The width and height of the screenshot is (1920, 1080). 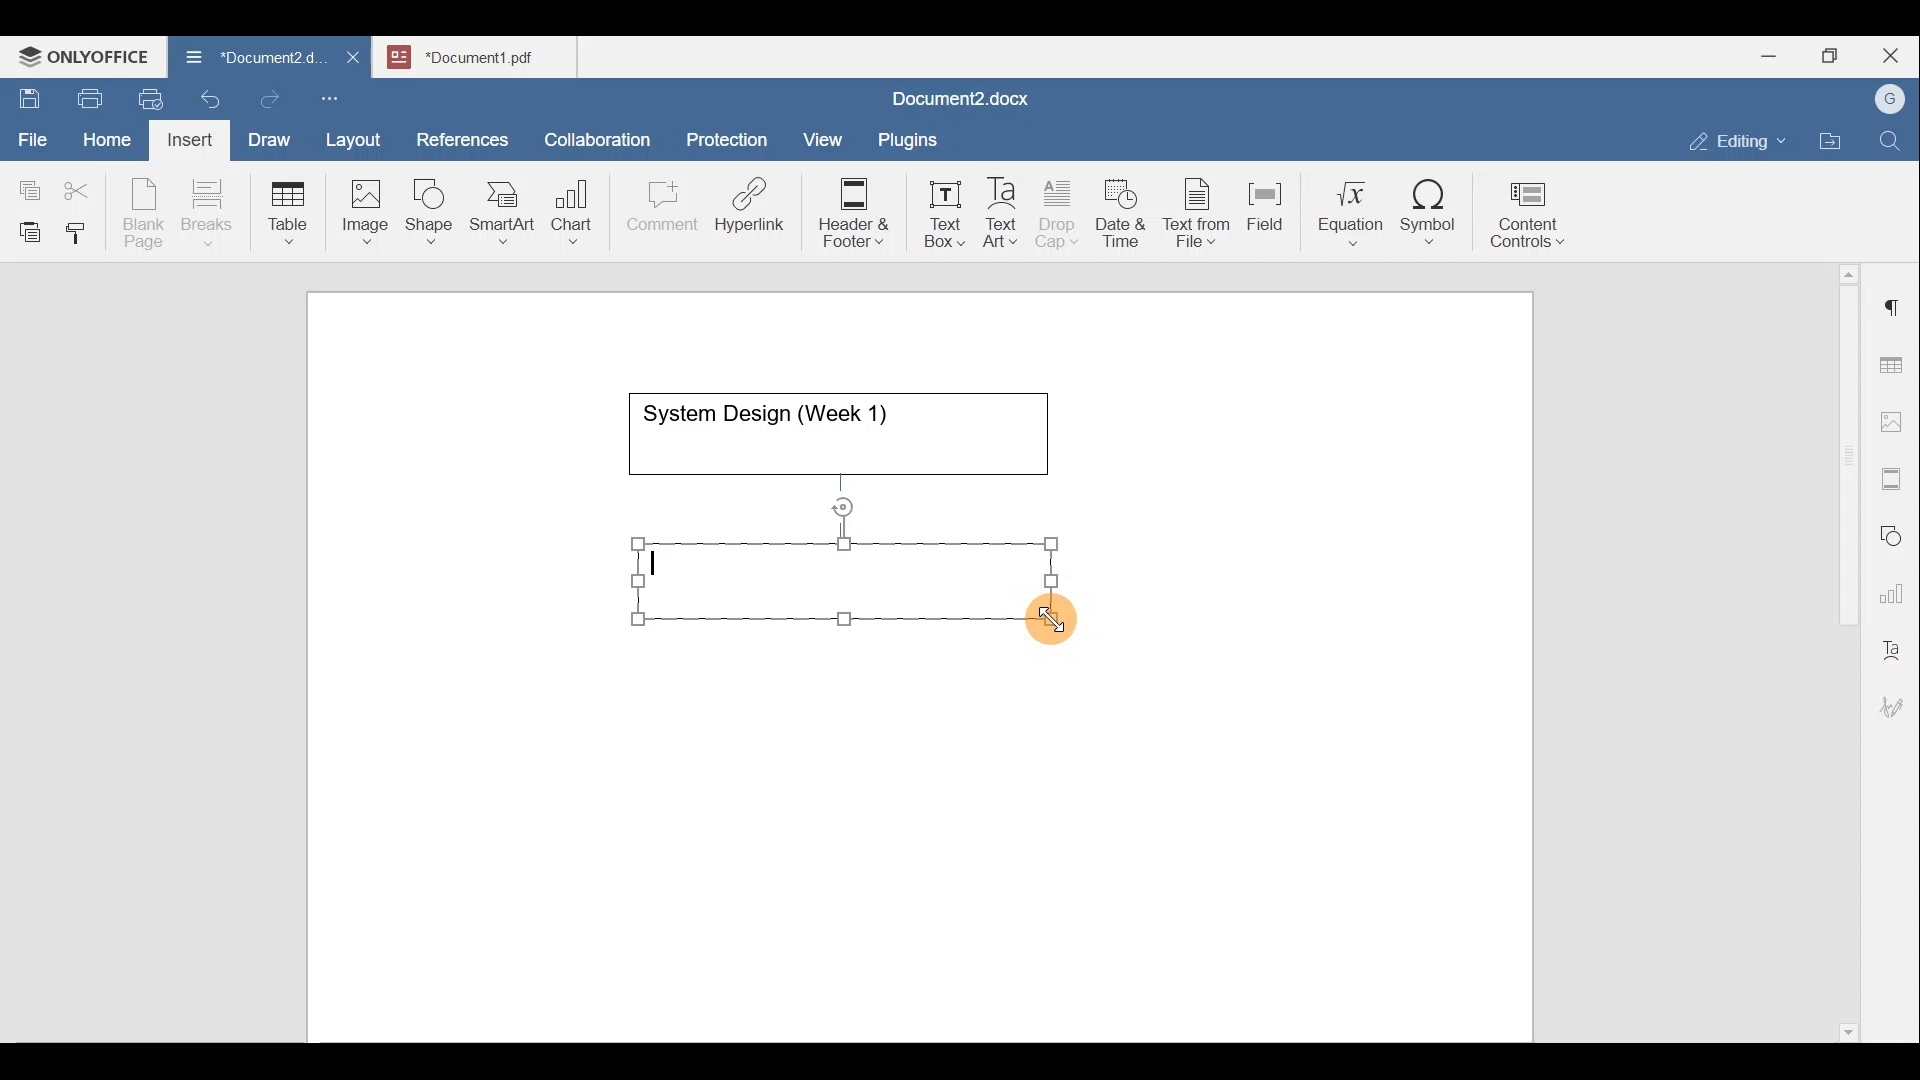 I want to click on Scroll bar, so click(x=1841, y=649).